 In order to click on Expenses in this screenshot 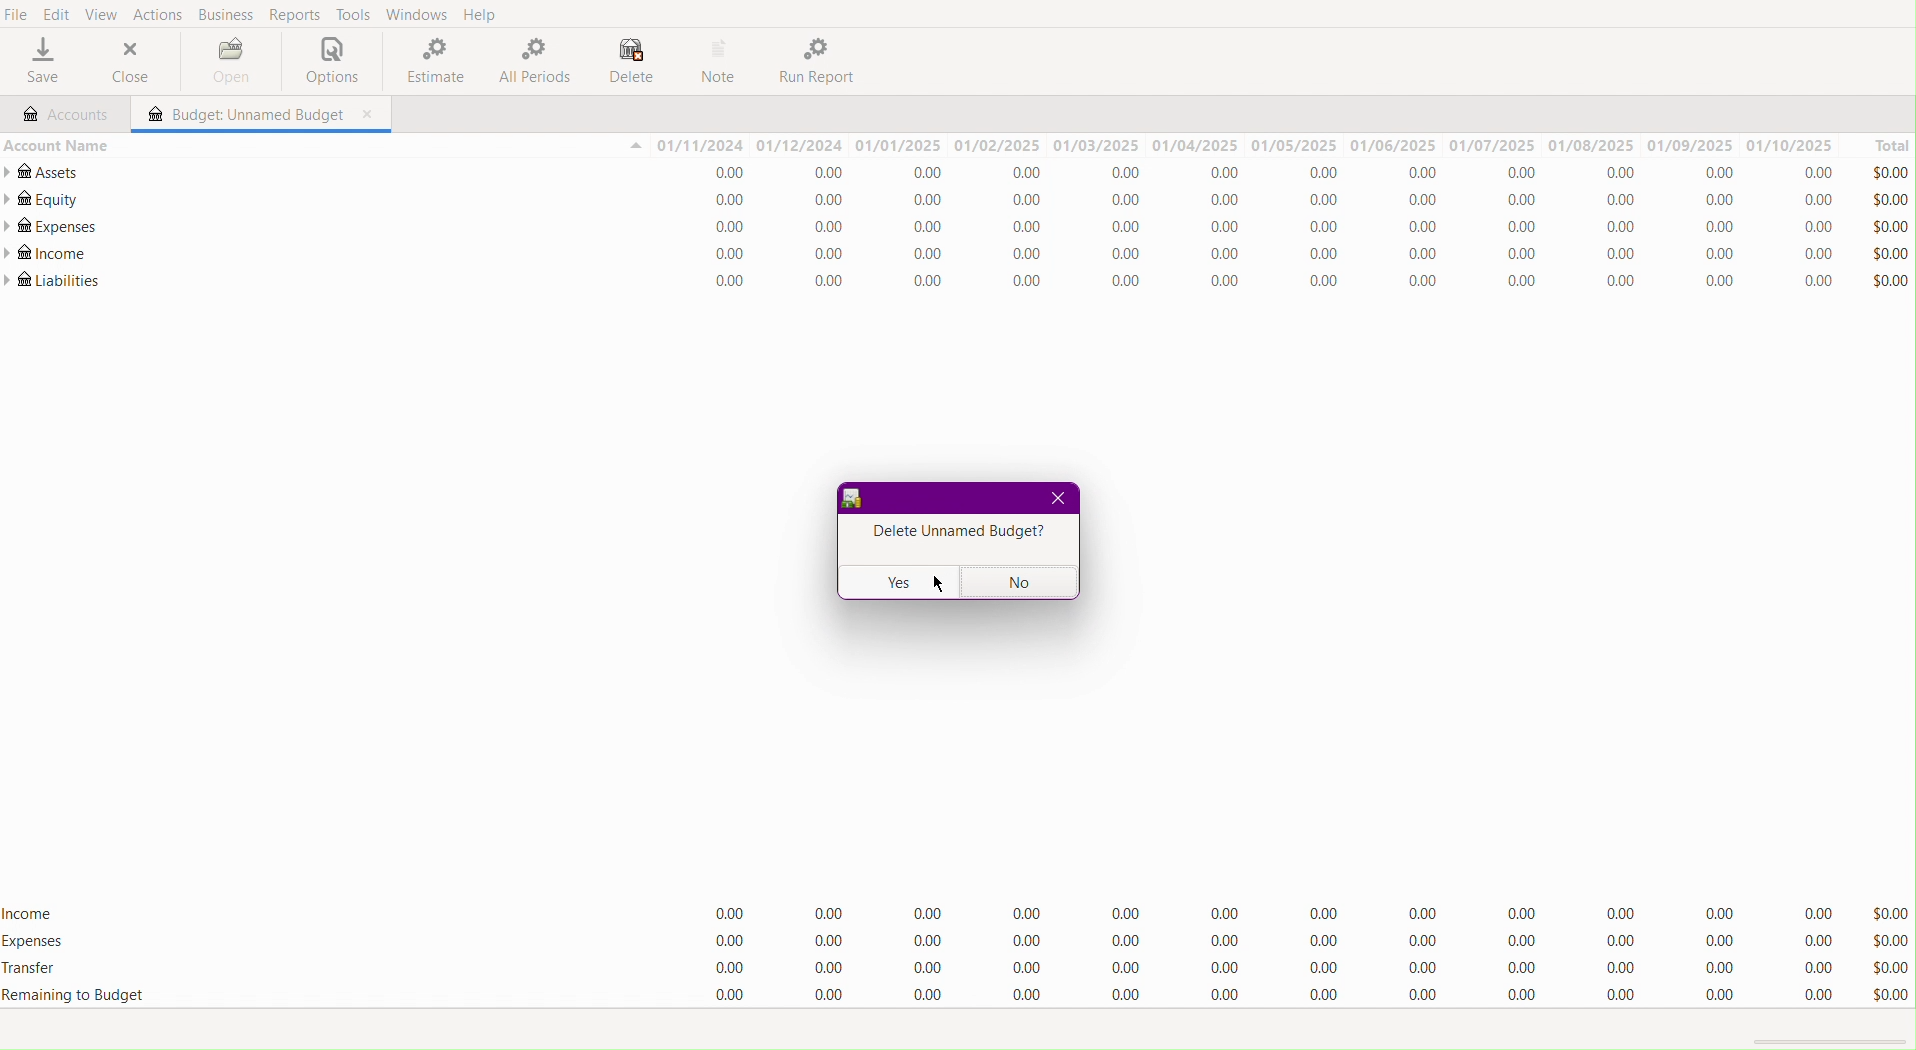, I will do `click(50, 227)`.